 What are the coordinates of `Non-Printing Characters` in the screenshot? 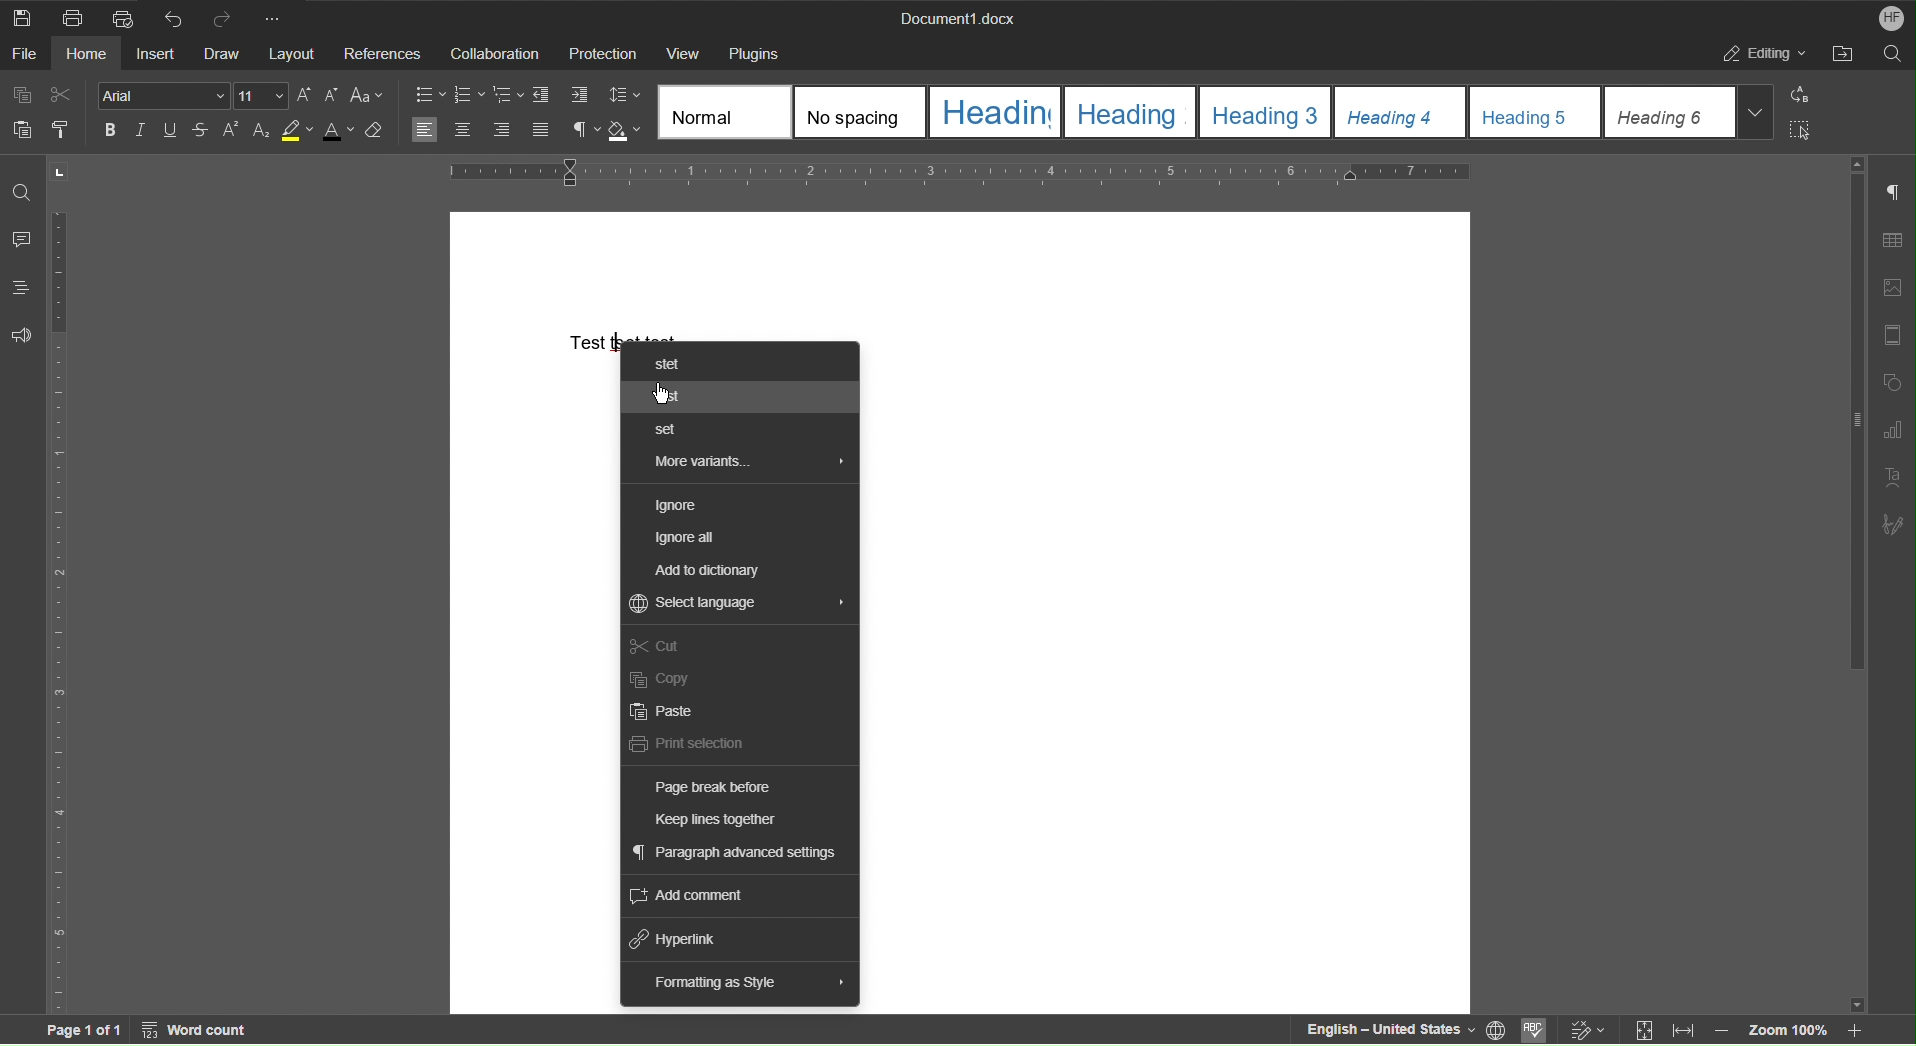 It's located at (1894, 195).